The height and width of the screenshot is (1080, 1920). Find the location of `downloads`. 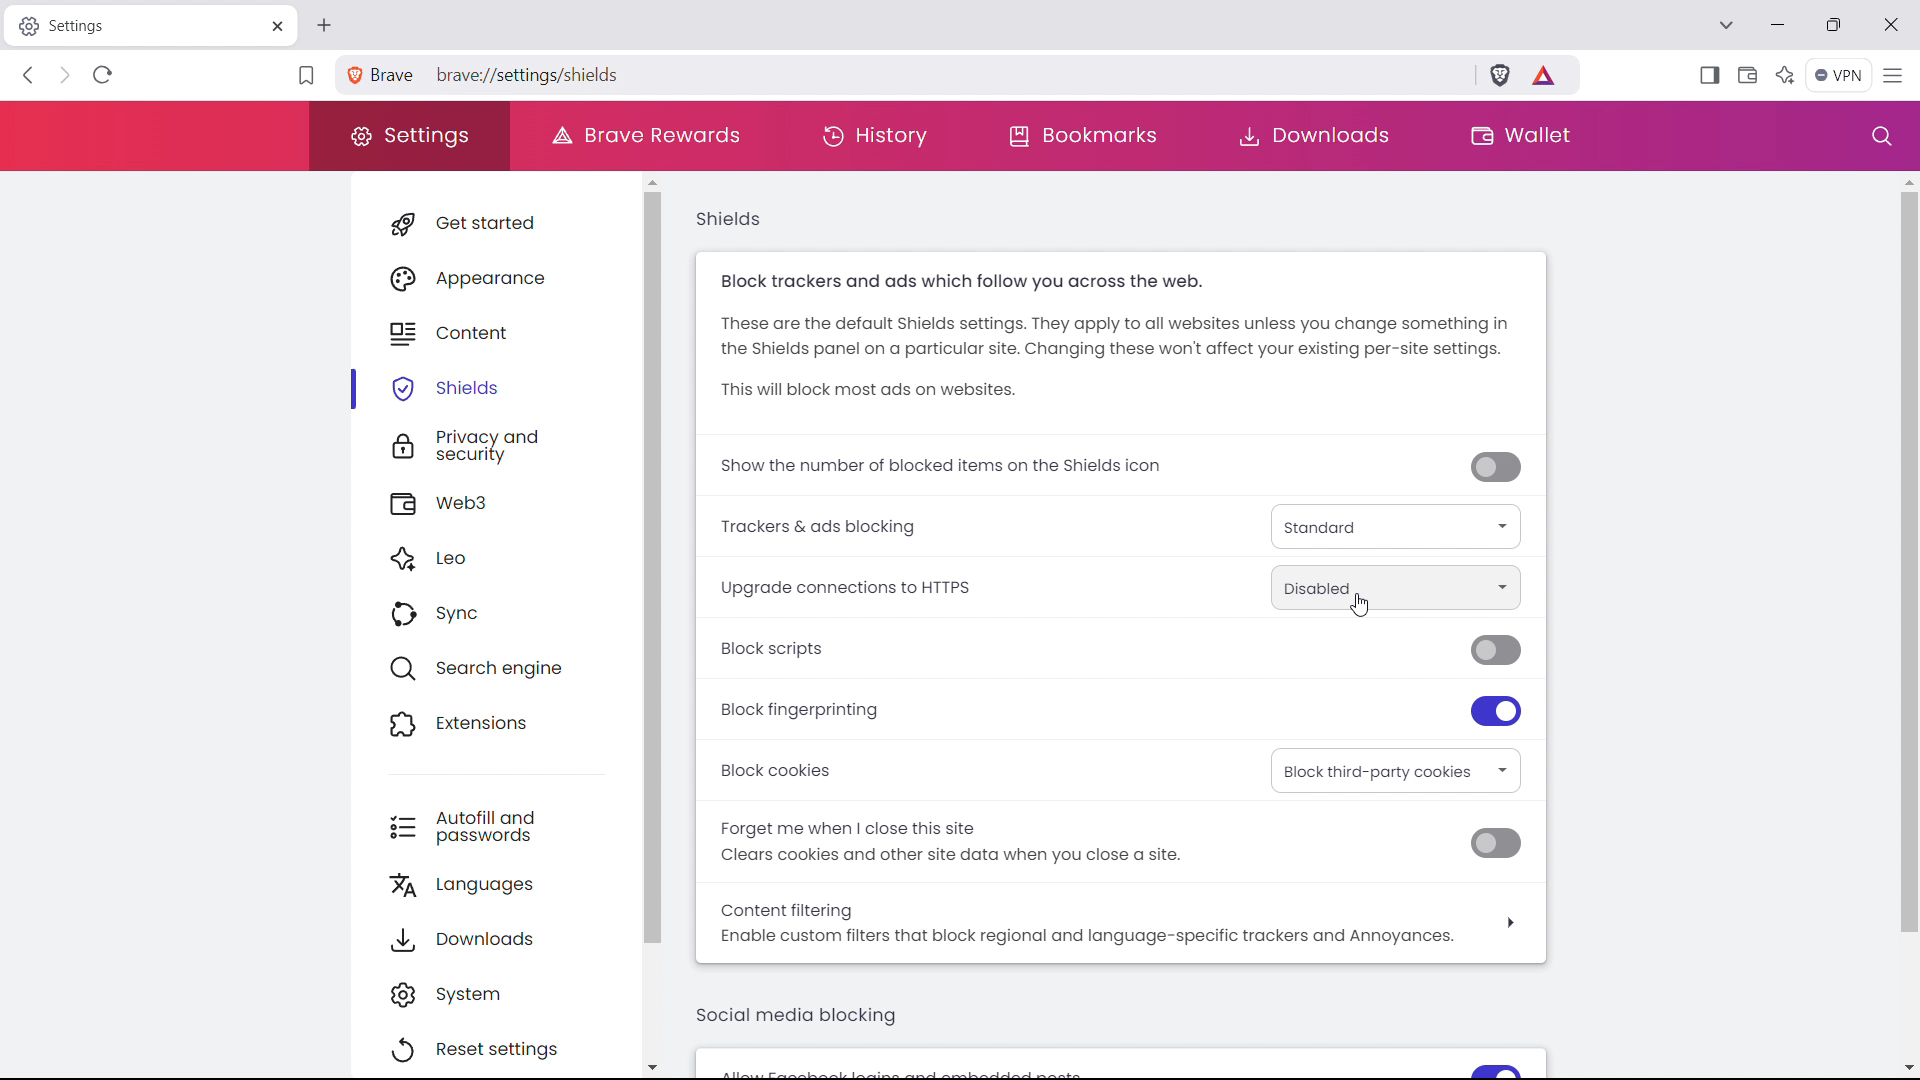

downloads is located at coordinates (1320, 137).